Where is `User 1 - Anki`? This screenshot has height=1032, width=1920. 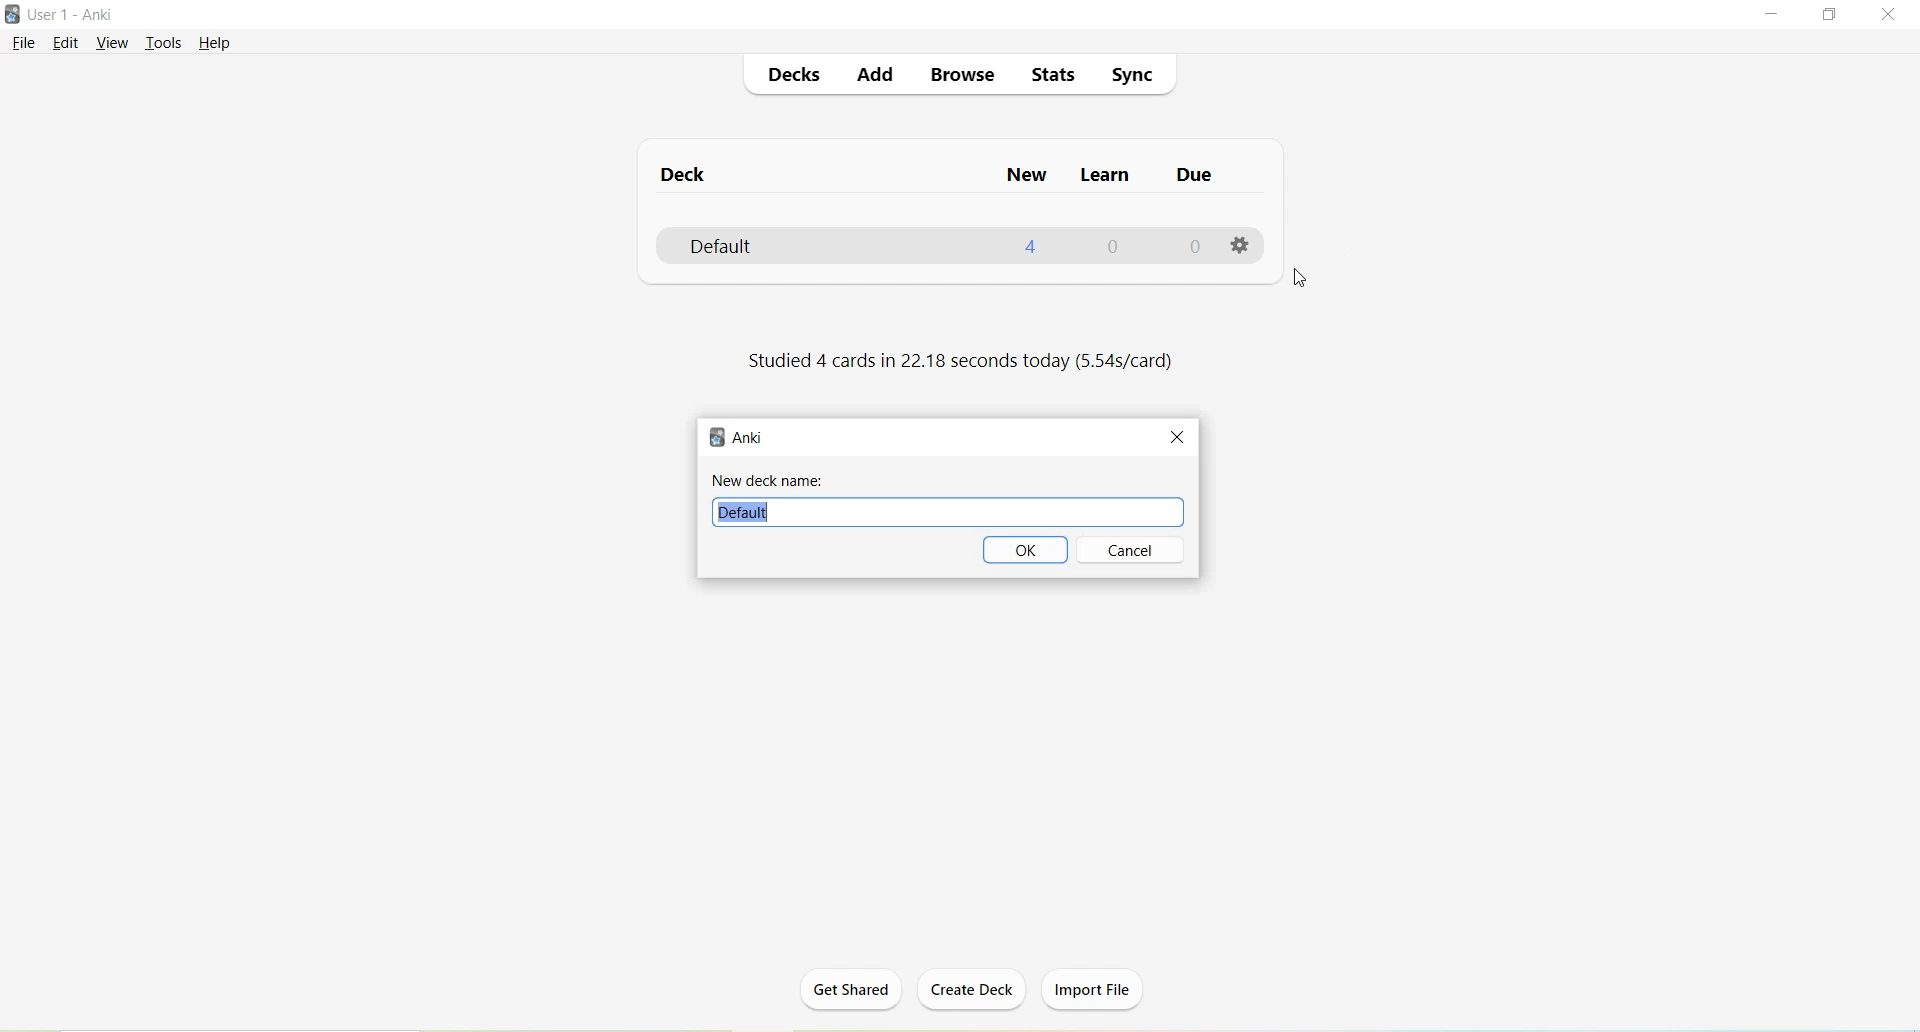 User 1 - Anki is located at coordinates (73, 14).